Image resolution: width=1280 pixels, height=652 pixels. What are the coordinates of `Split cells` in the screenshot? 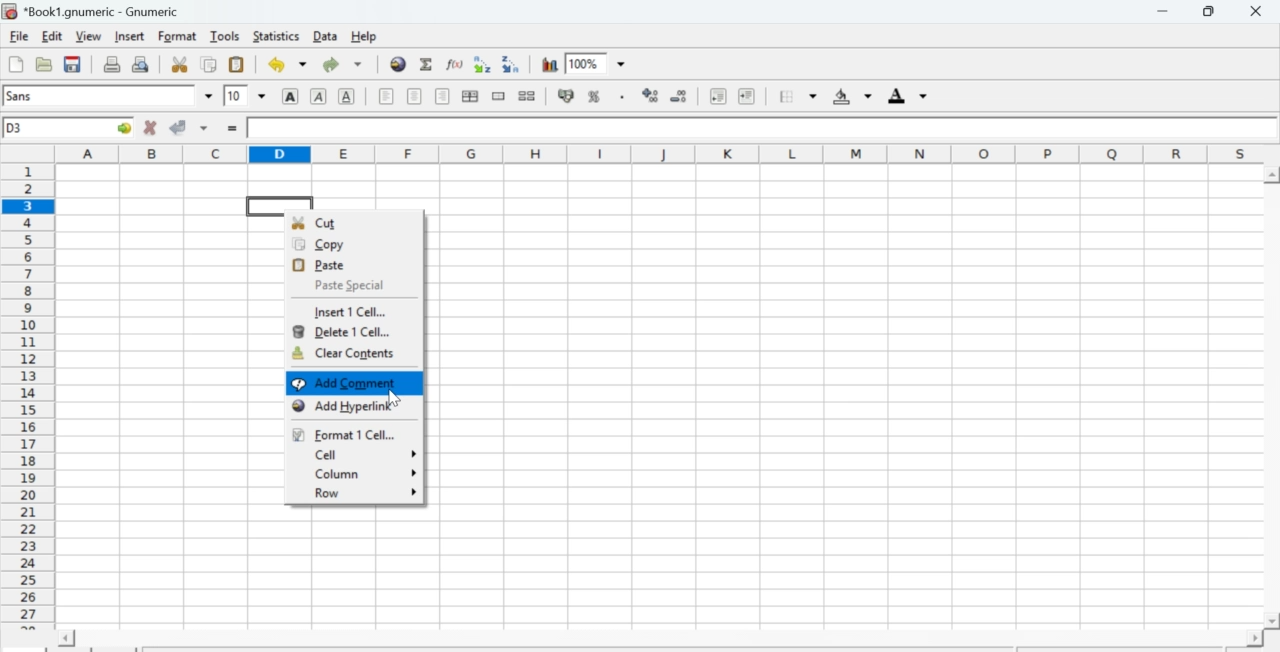 It's located at (526, 96).